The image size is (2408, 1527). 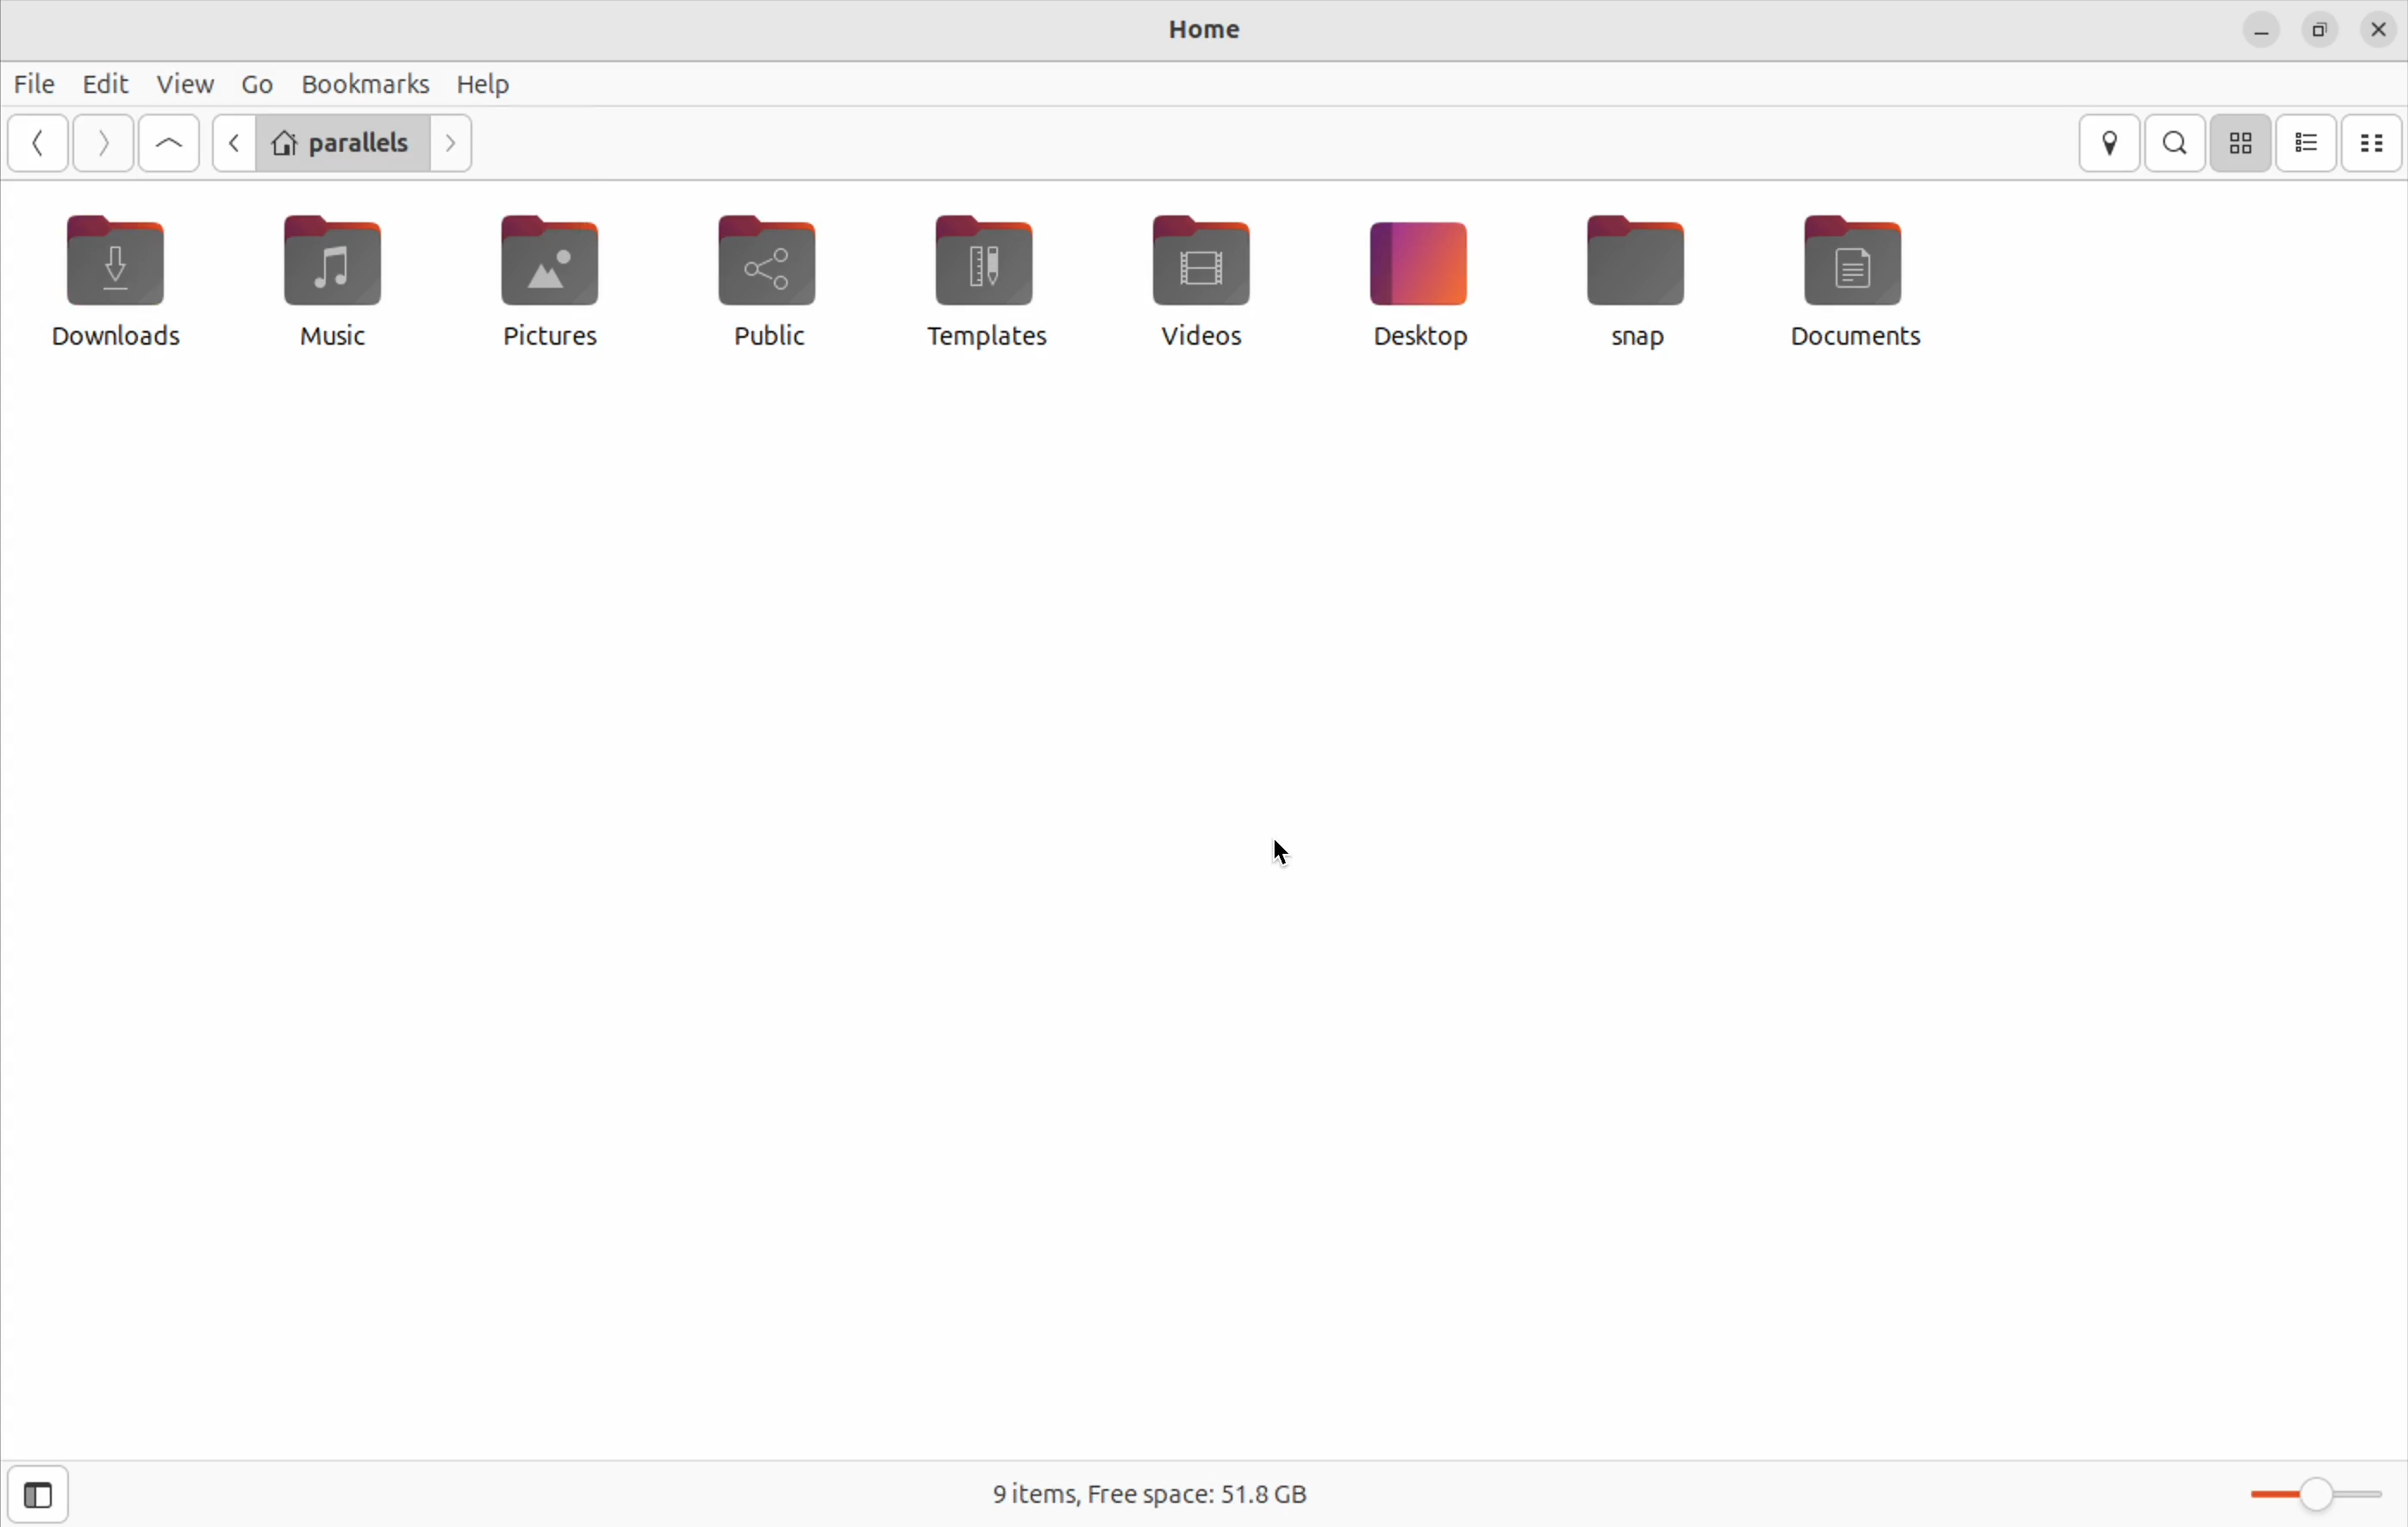 I want to click on list view, so click(x=2309, y=144).